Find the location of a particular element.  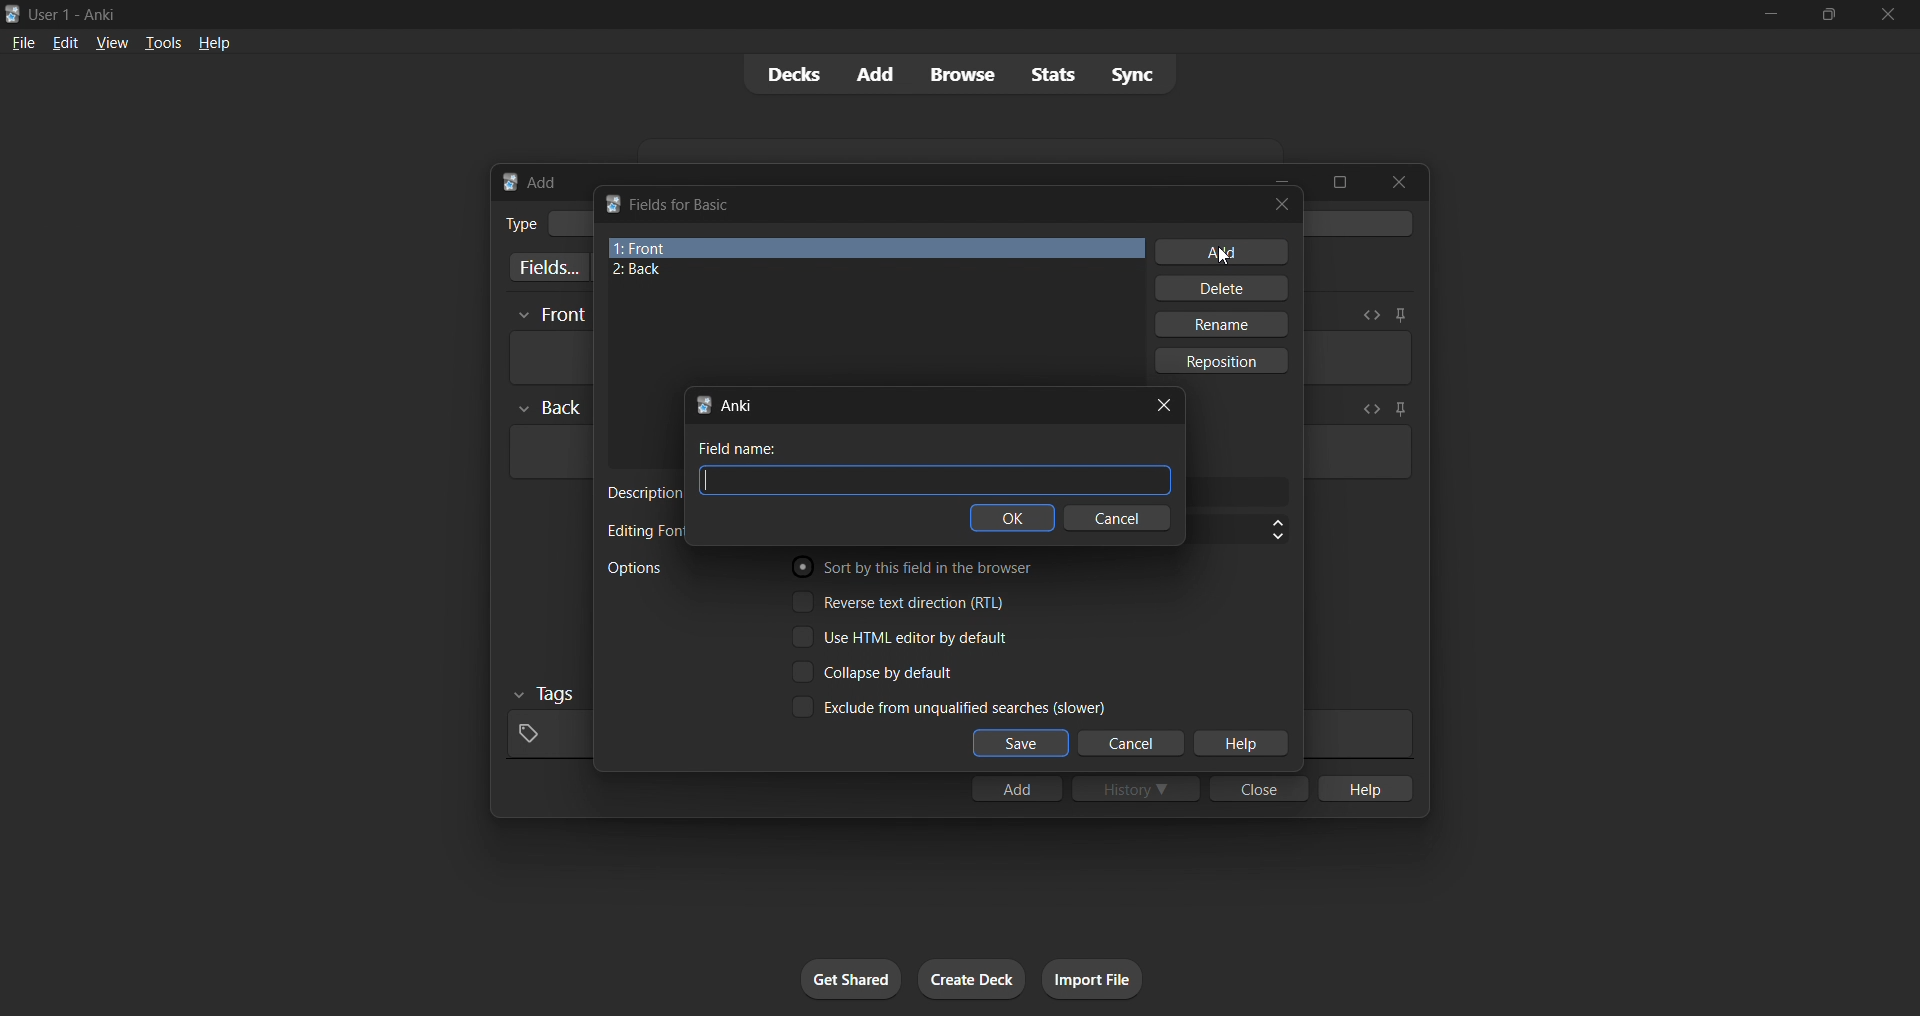

card tags input is located at coordinates (546, 735).